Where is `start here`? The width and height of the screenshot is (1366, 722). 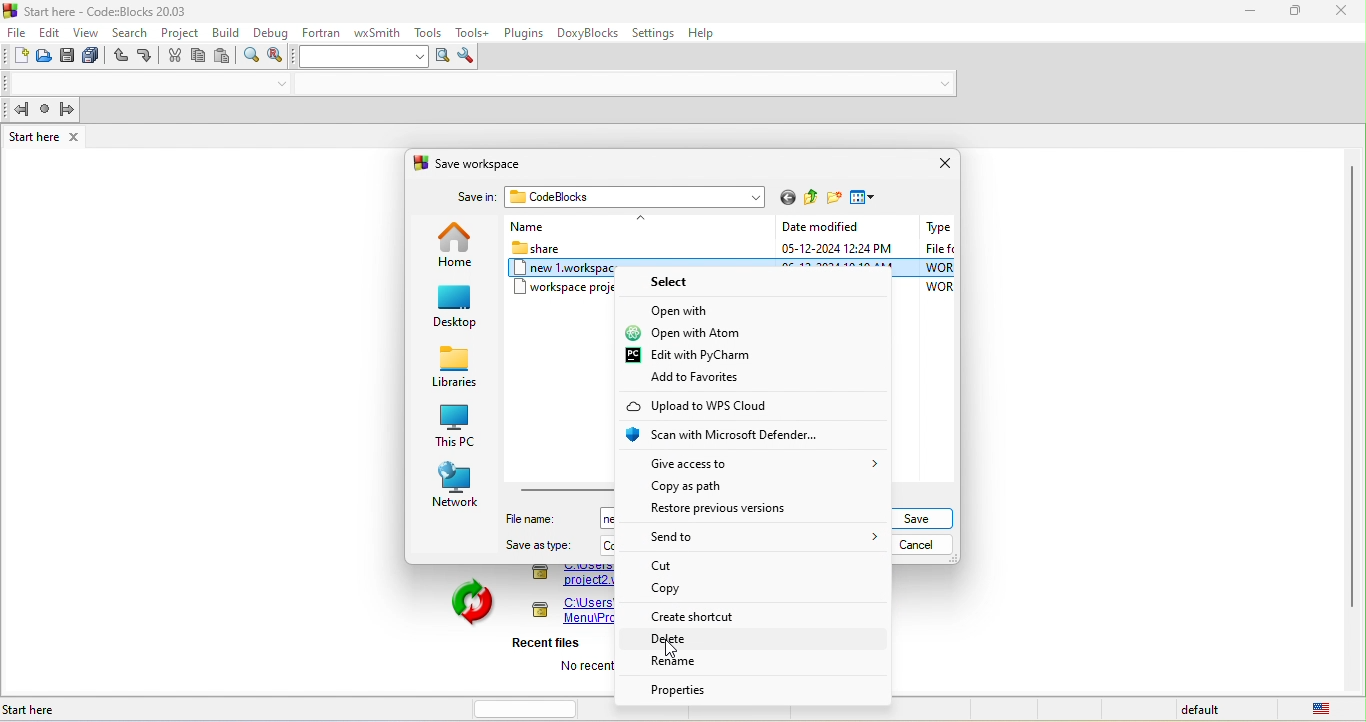 start here is located at coordinates (46, 136).